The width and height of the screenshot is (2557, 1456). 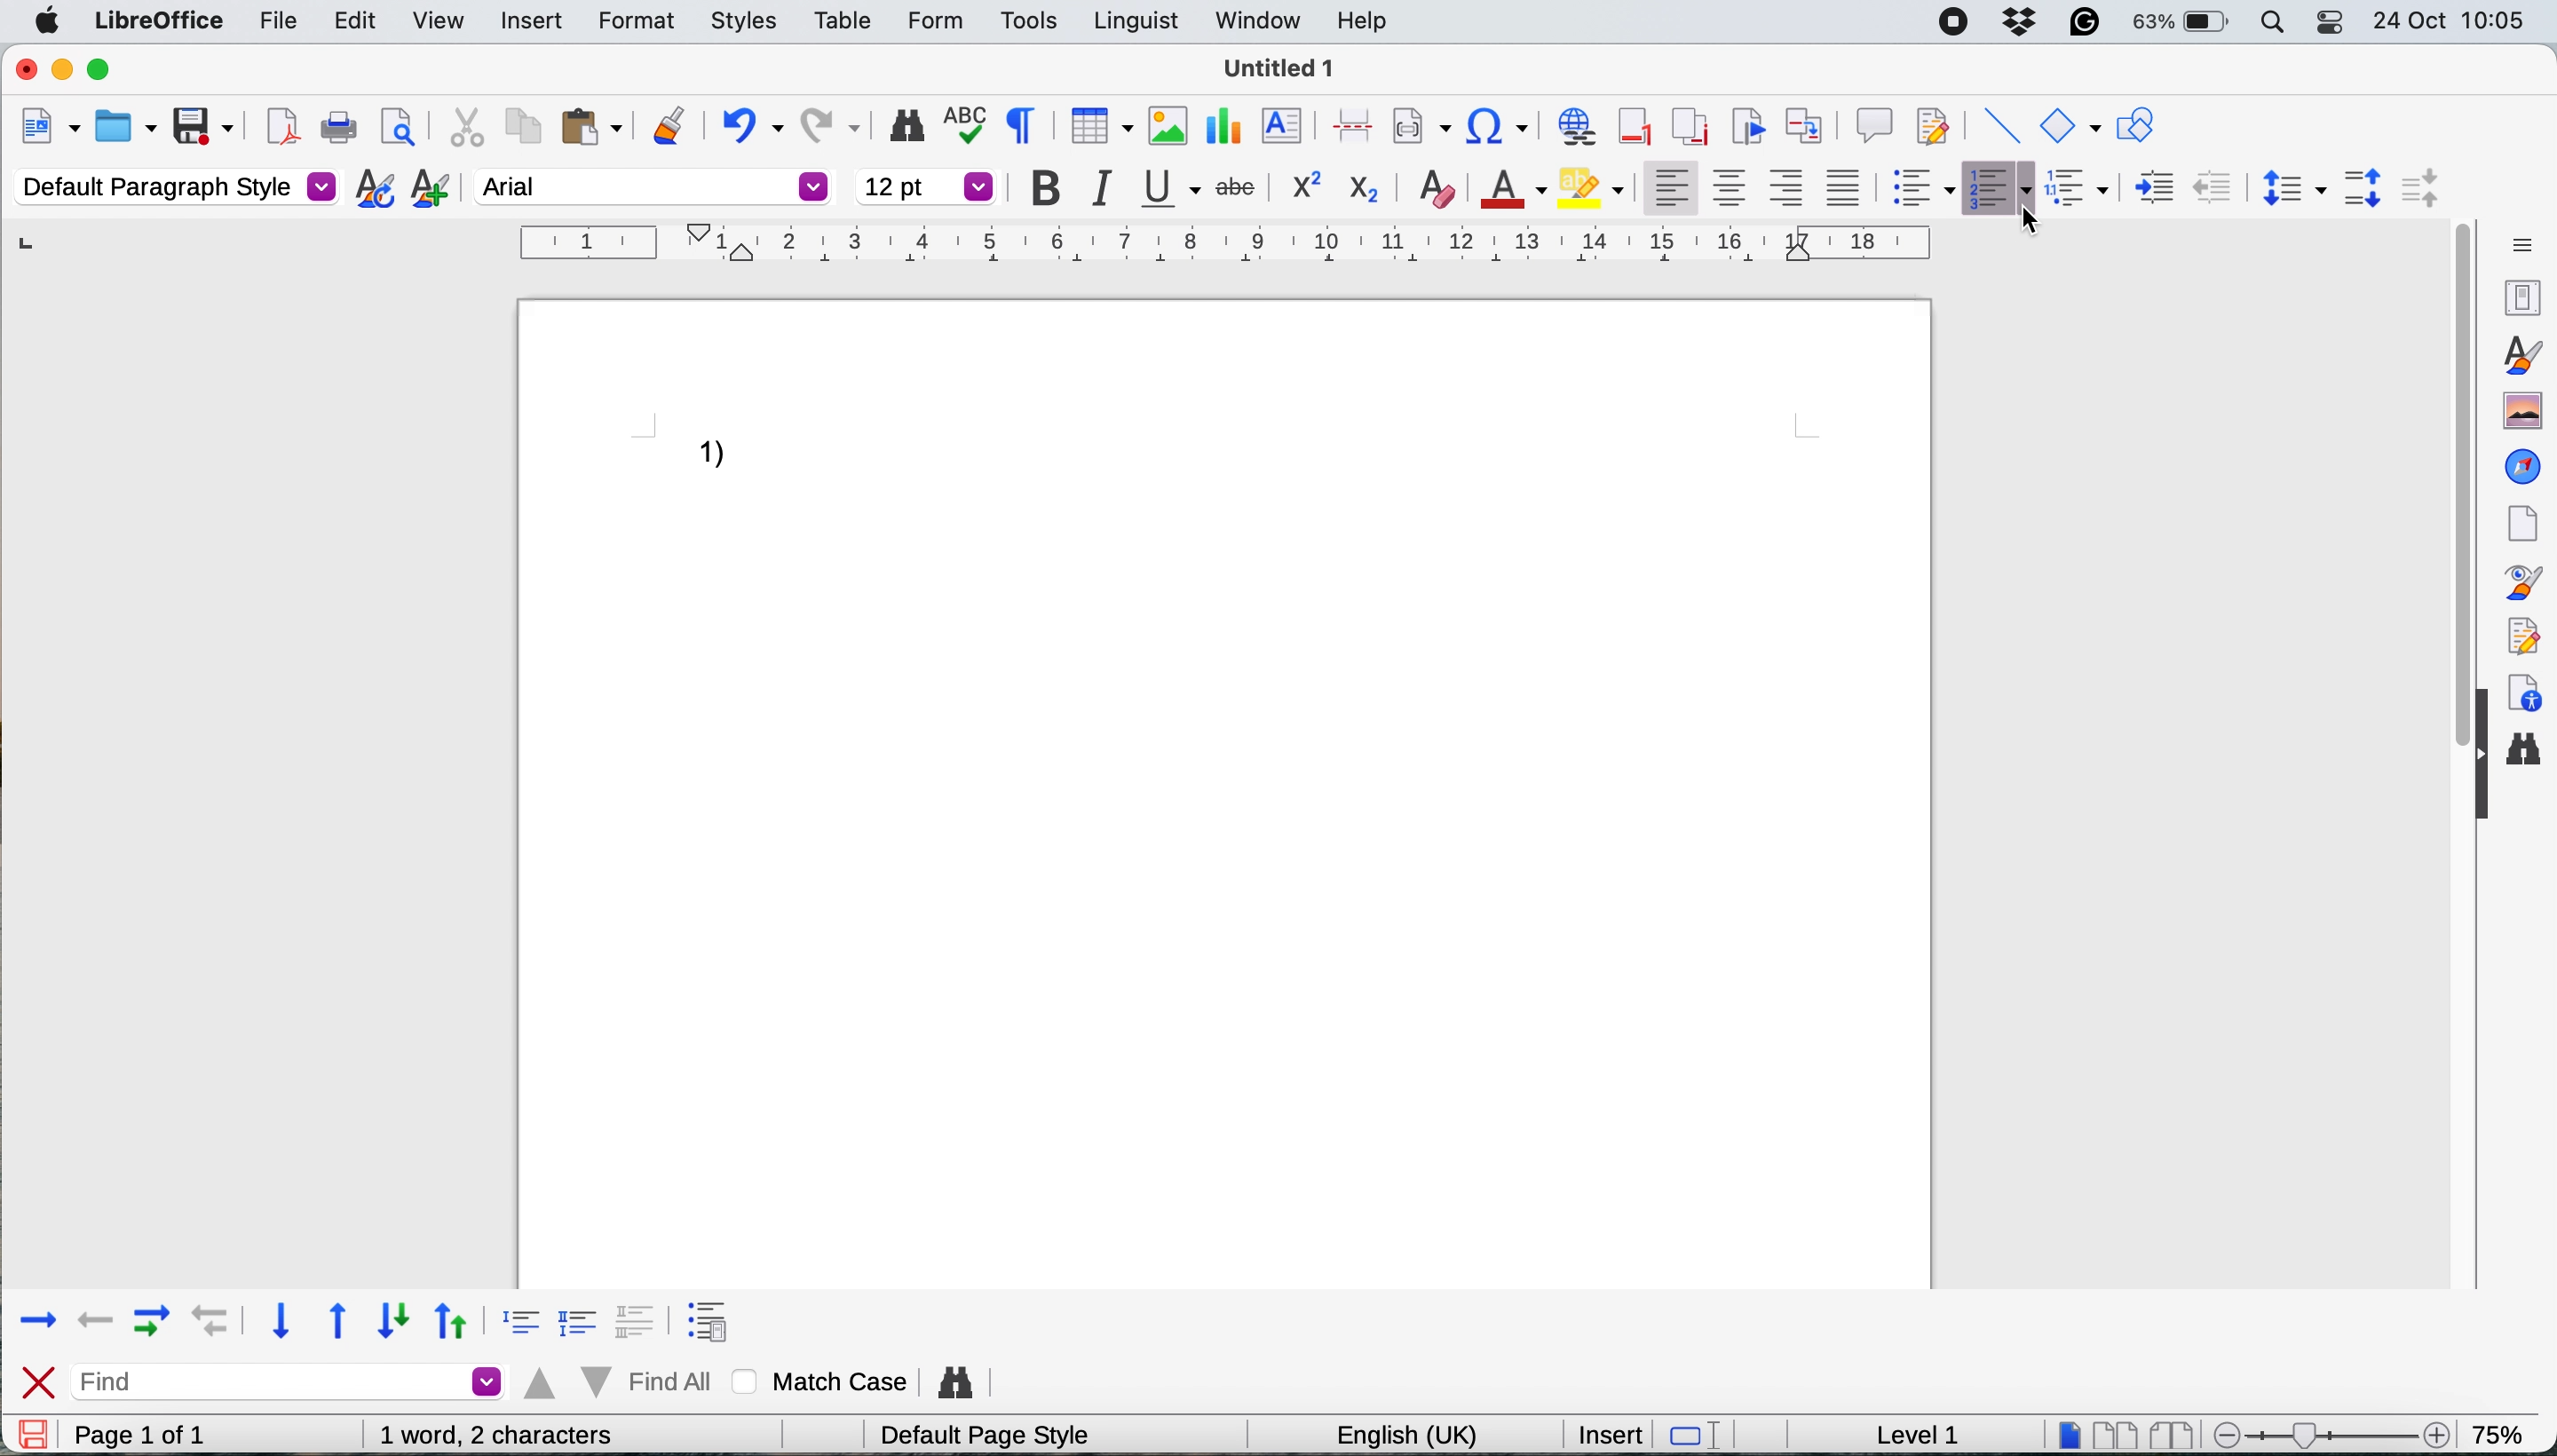 I want to click on 75%, so click(x=2502, y=1432).